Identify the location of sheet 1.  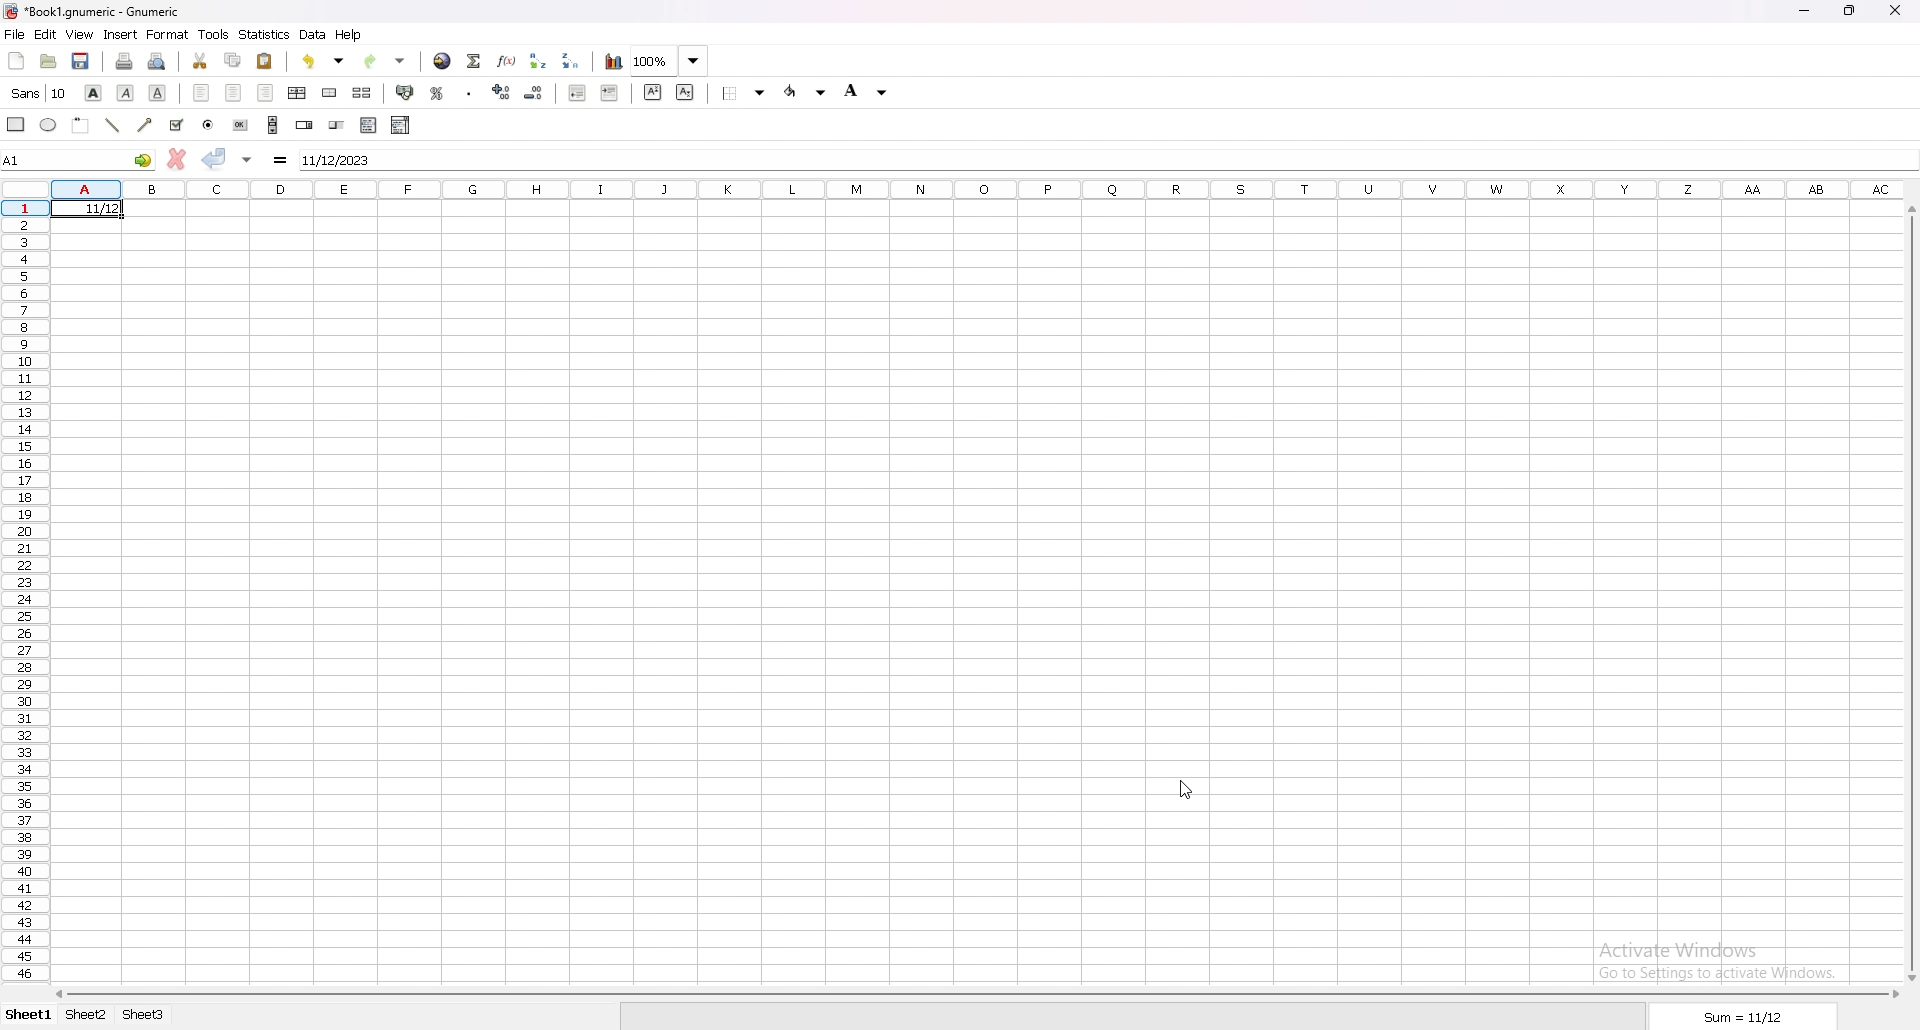
(30, 1015).